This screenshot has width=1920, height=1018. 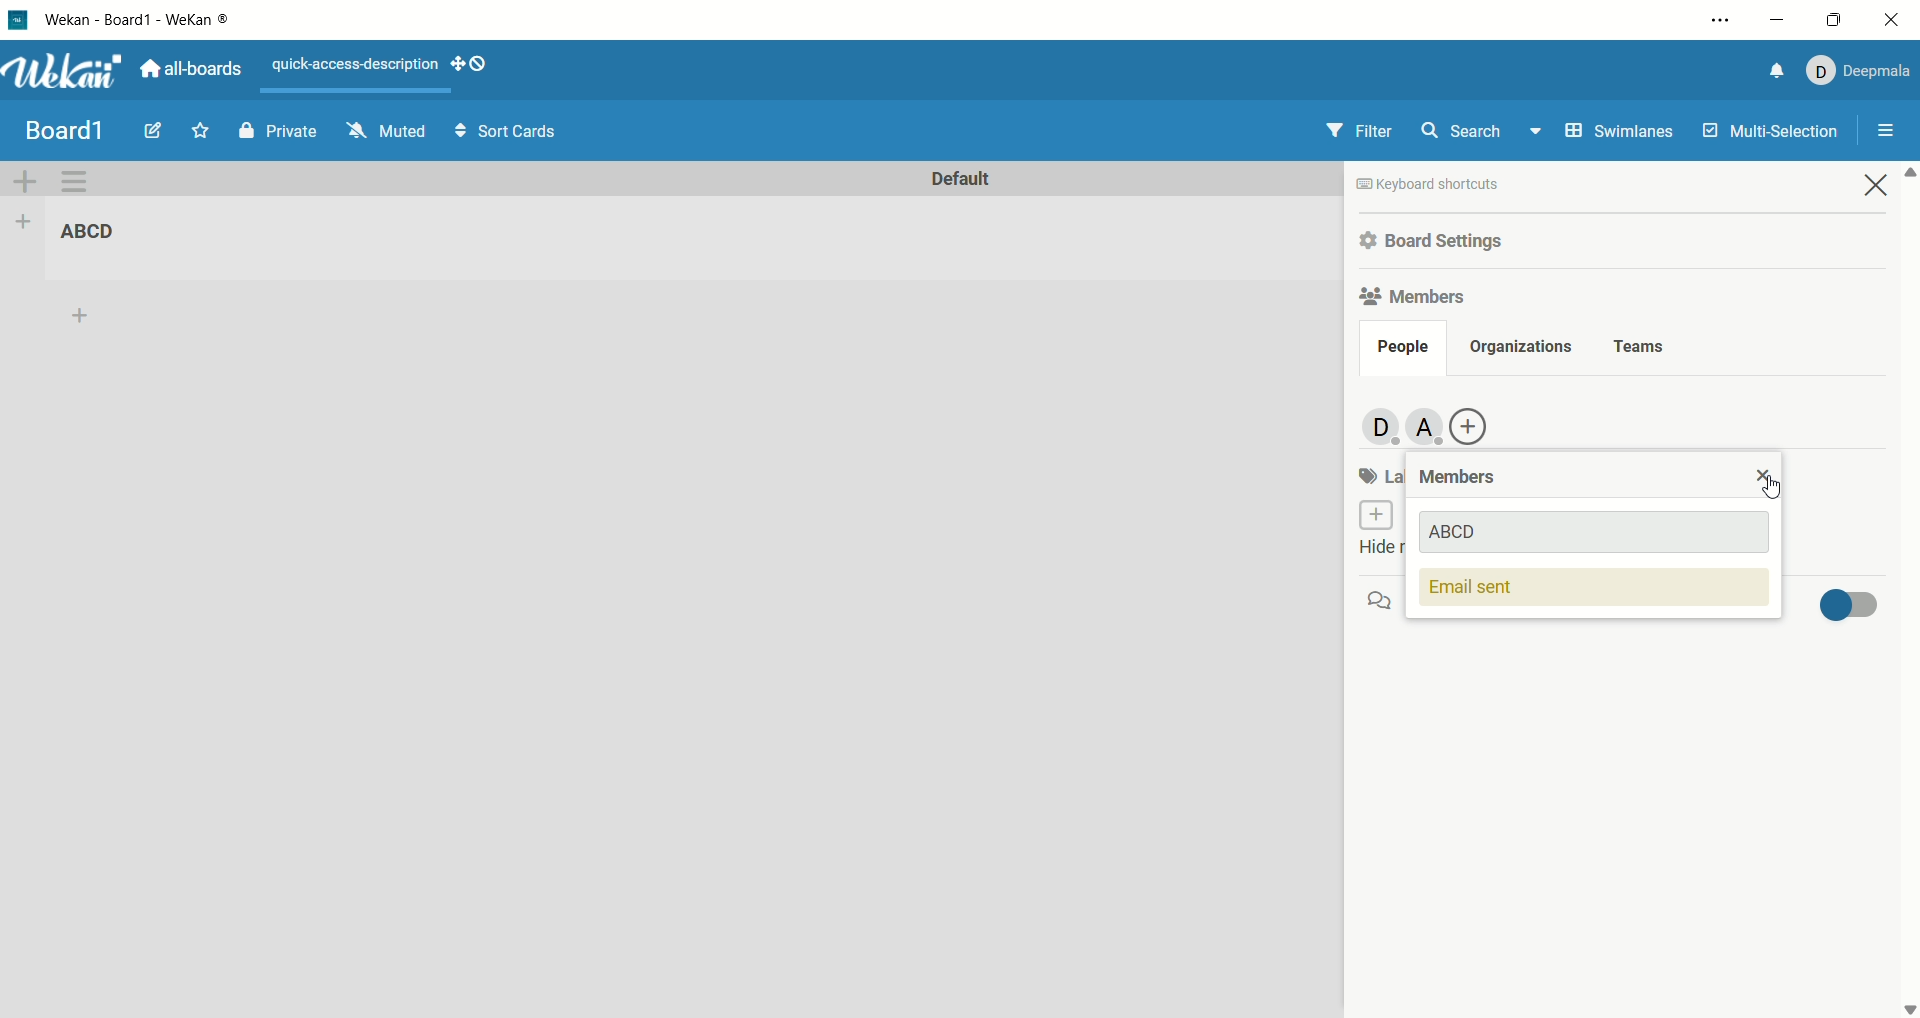 I want to click on email sent, so click(x=1595, y=590).